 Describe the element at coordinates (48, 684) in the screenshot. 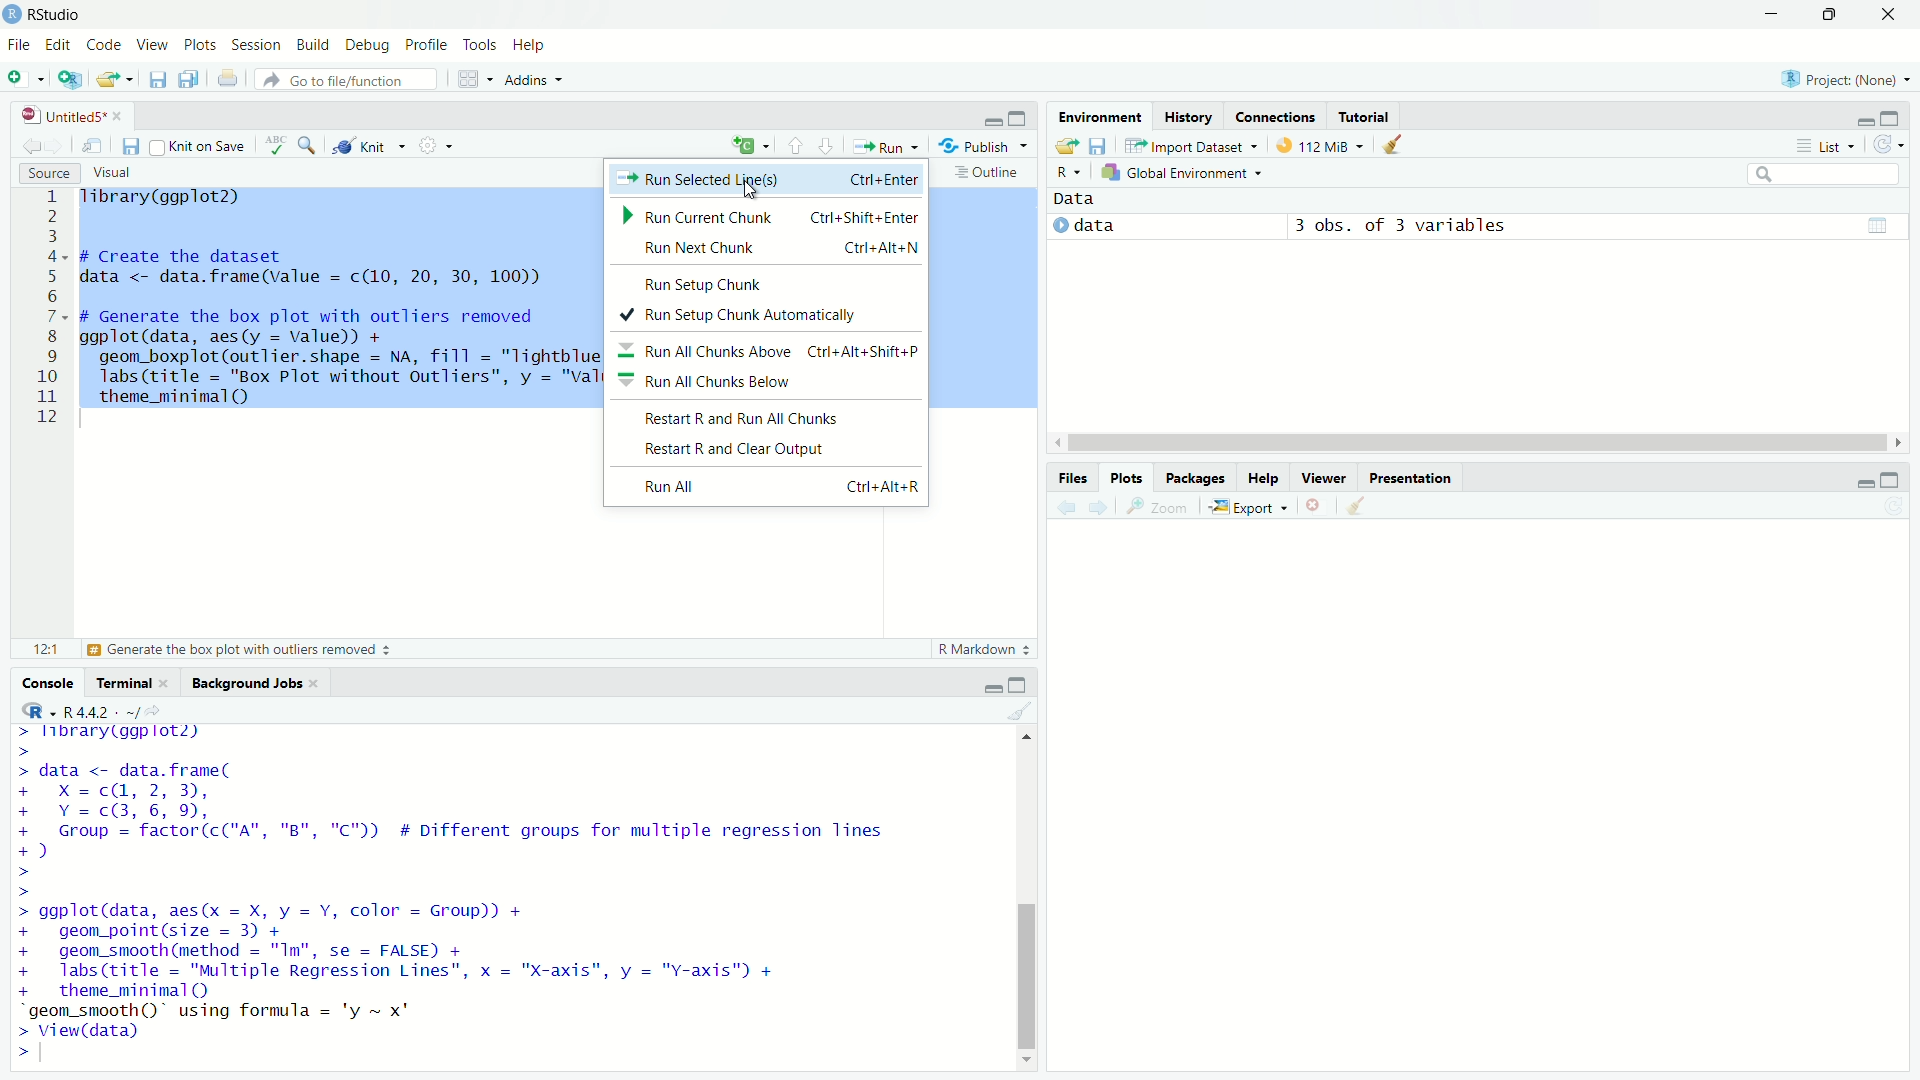

I see `Console` at that location.